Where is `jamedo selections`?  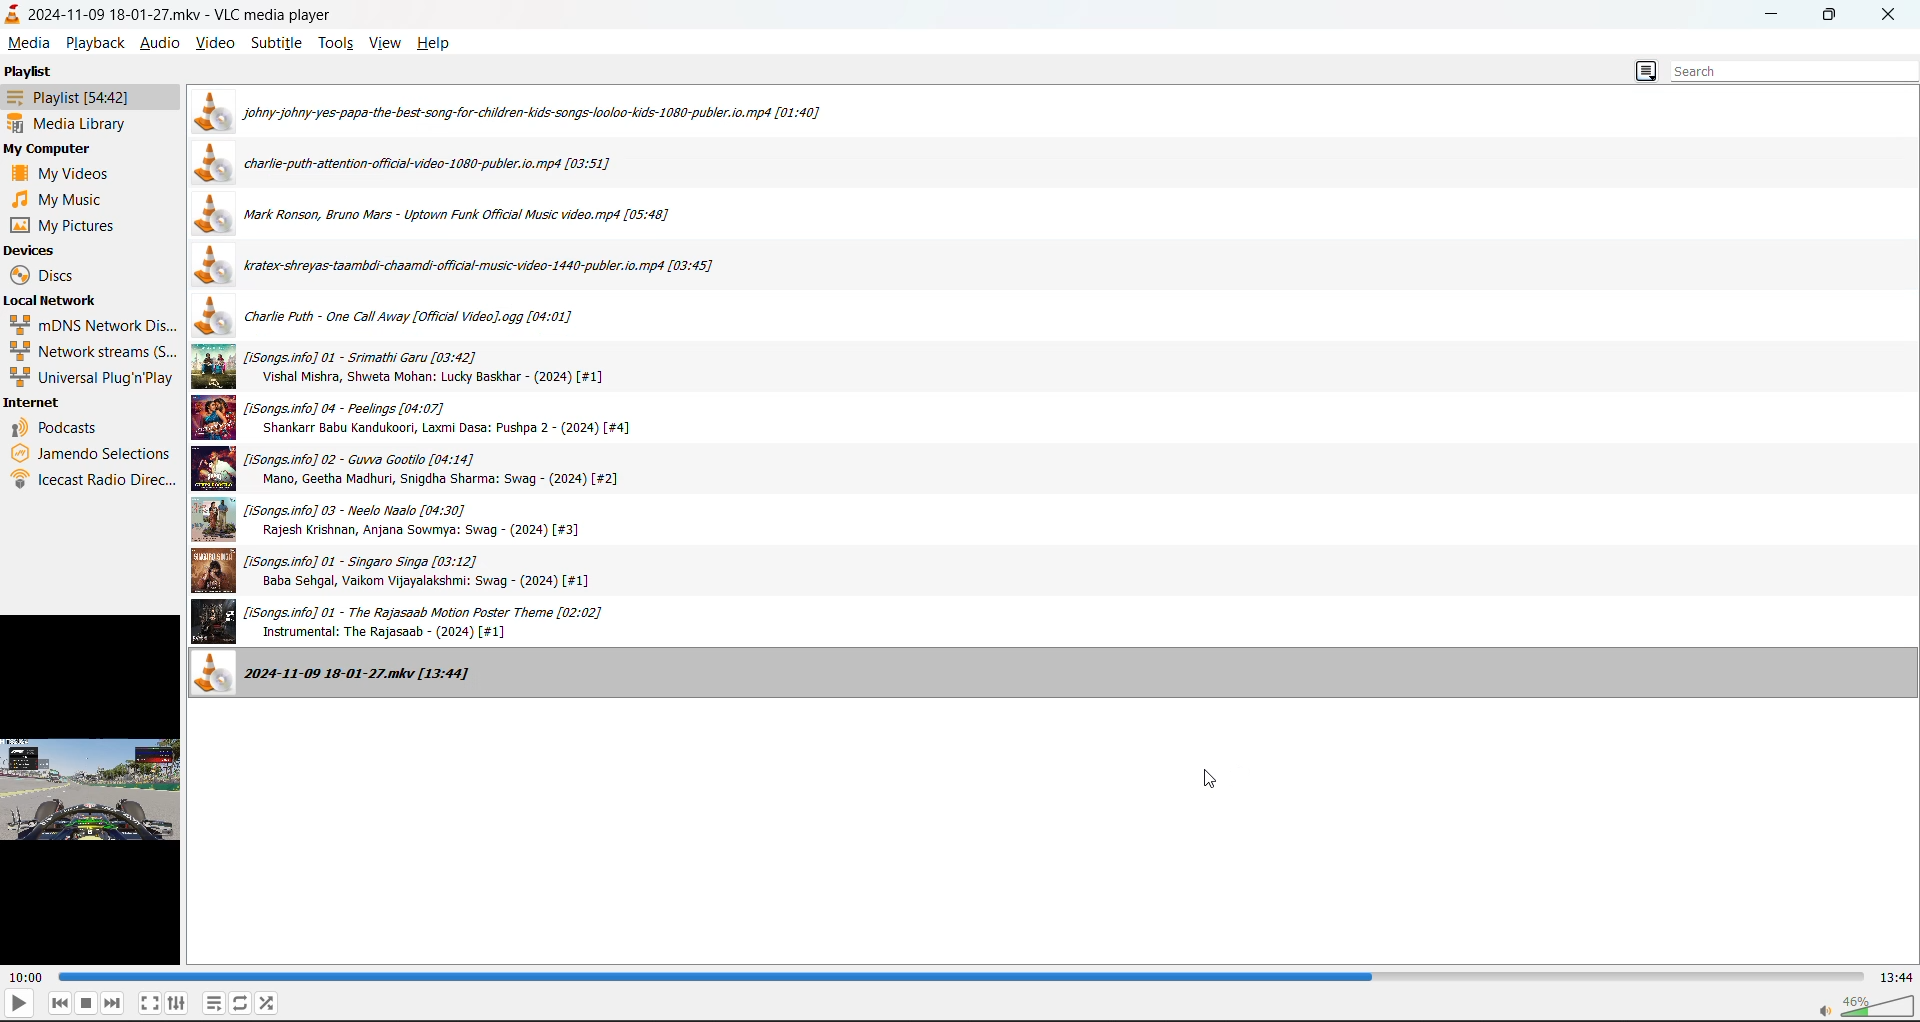 jamedo selections is located at coordinates (91, 453).